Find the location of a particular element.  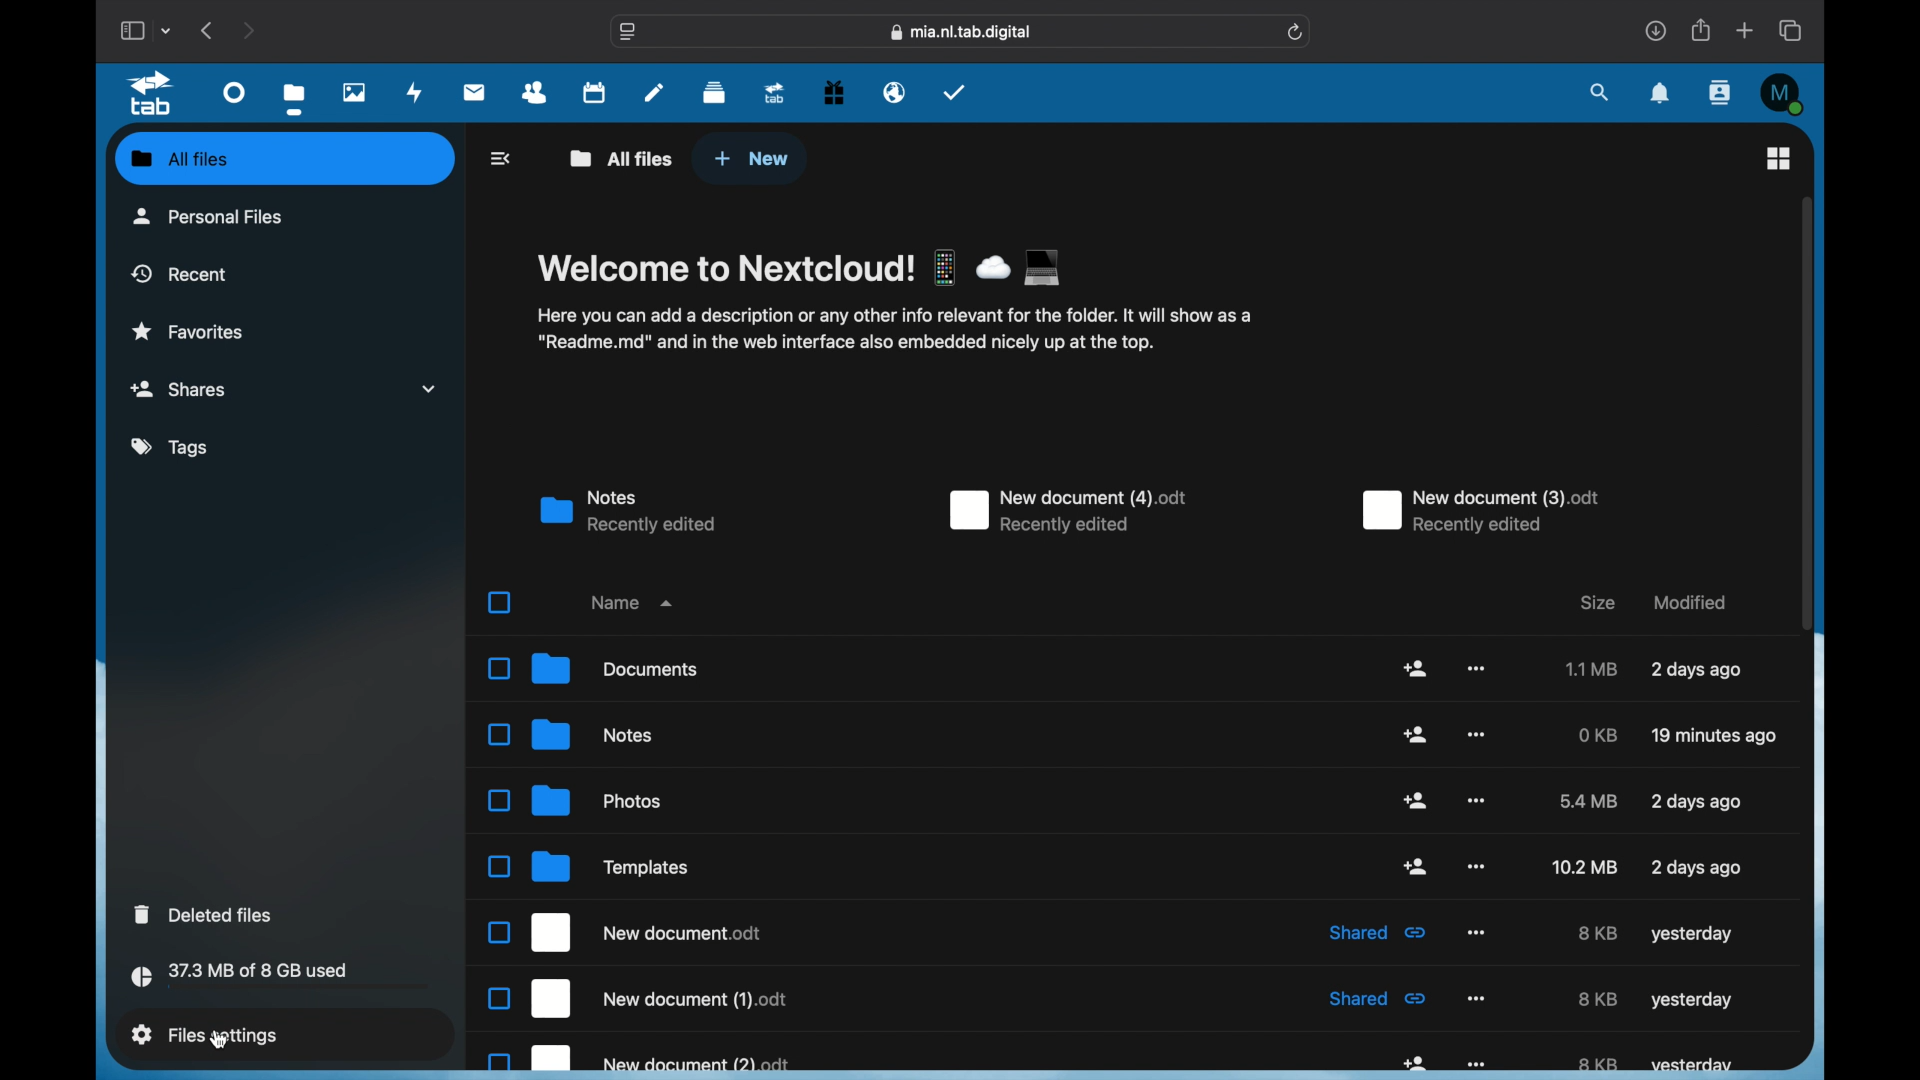

modified is located at coordinates (1696, 801).